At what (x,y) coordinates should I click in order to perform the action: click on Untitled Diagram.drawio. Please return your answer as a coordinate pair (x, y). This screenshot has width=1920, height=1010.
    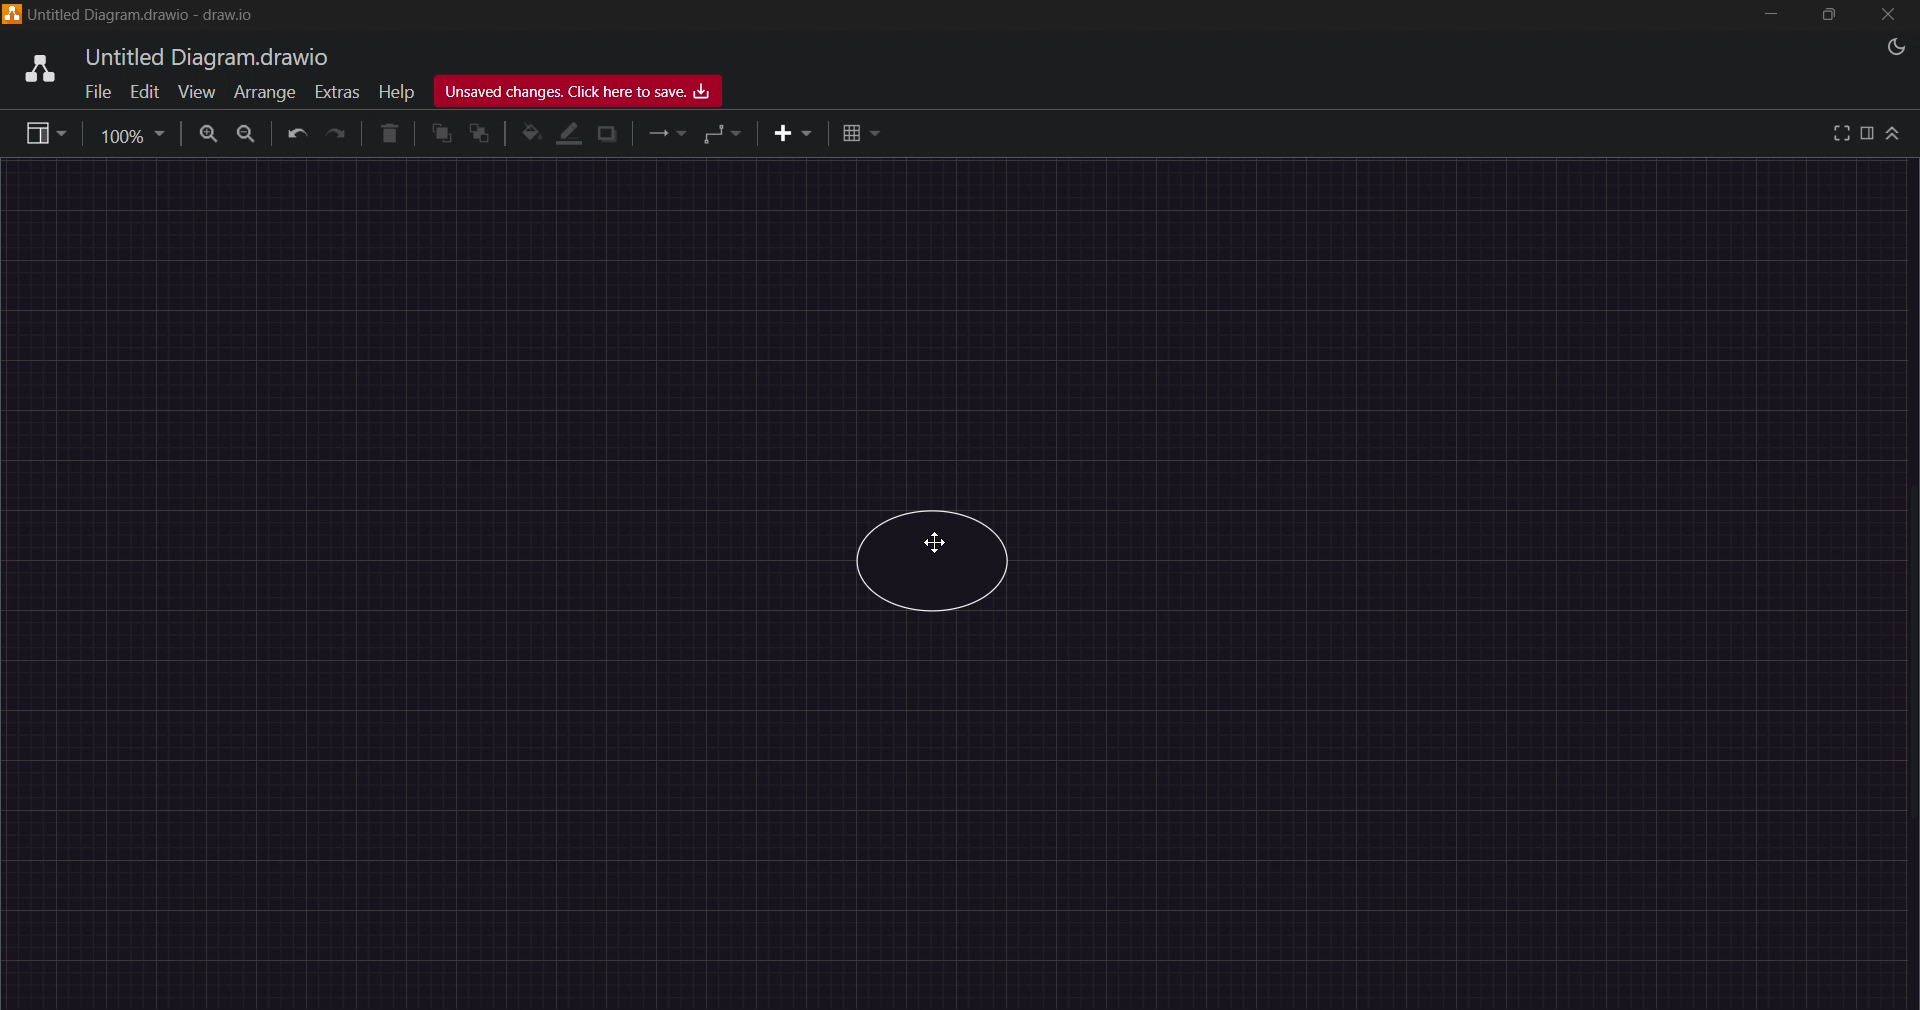
    Looking at the image, I should click on (204, 56).